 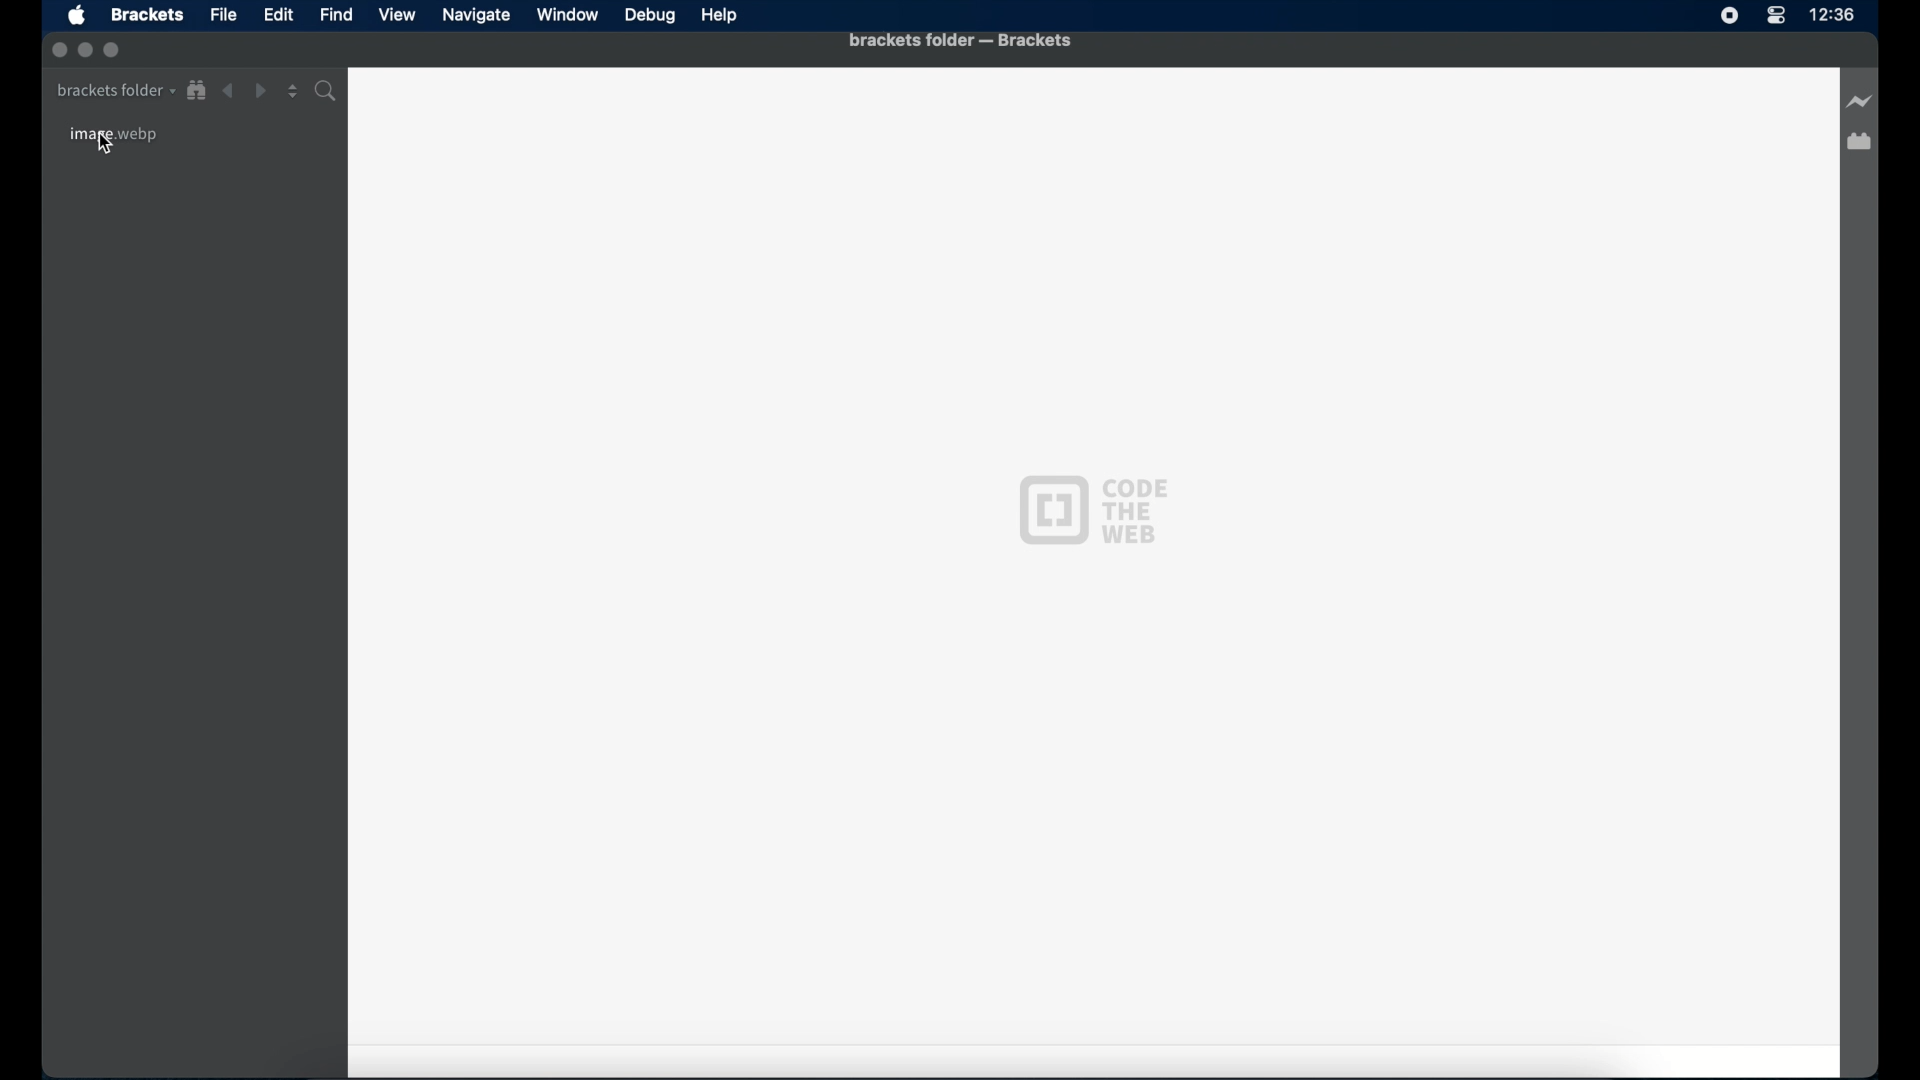 What do you see at coordinates (59, 50) in the screenshot?
I see `inactive close button` at bounding box center [59, 50].